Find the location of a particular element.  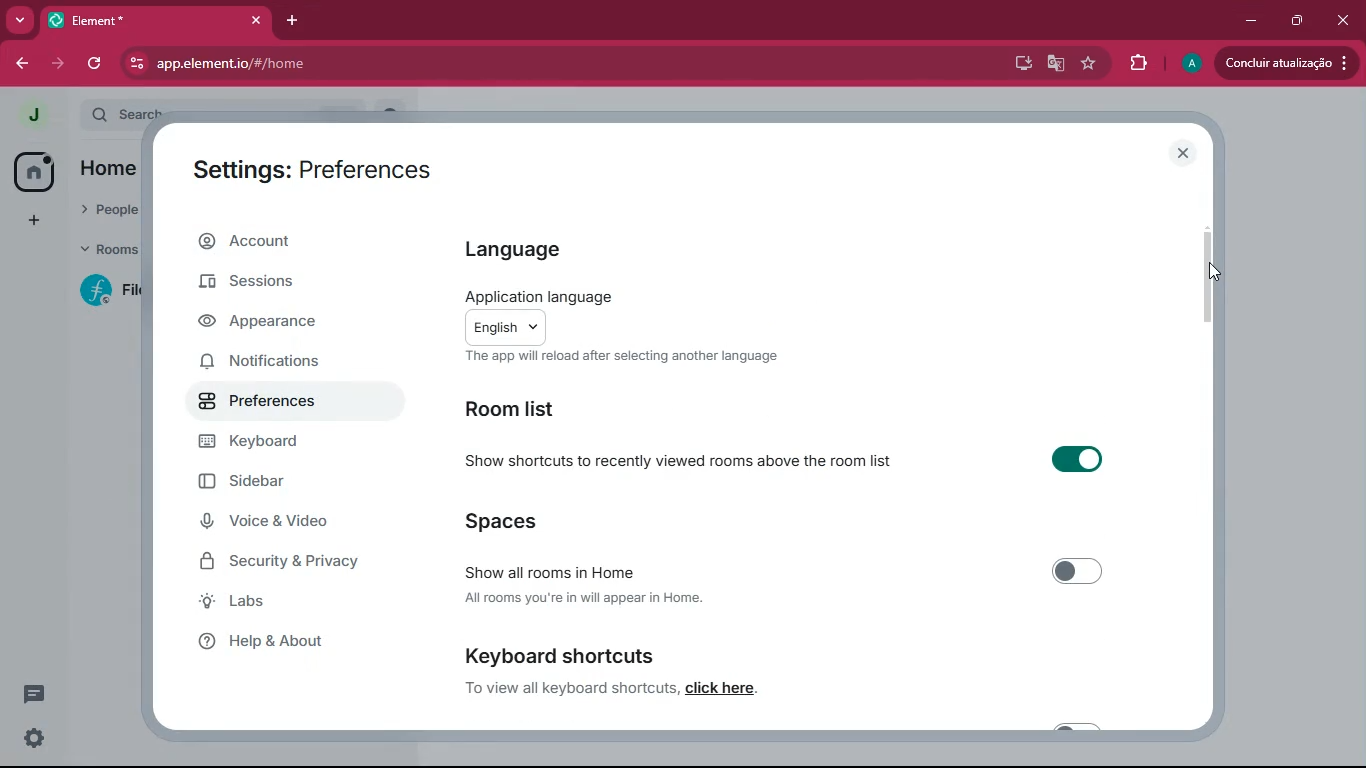

keyboard shortcuts is located at coordinates (557, 653).